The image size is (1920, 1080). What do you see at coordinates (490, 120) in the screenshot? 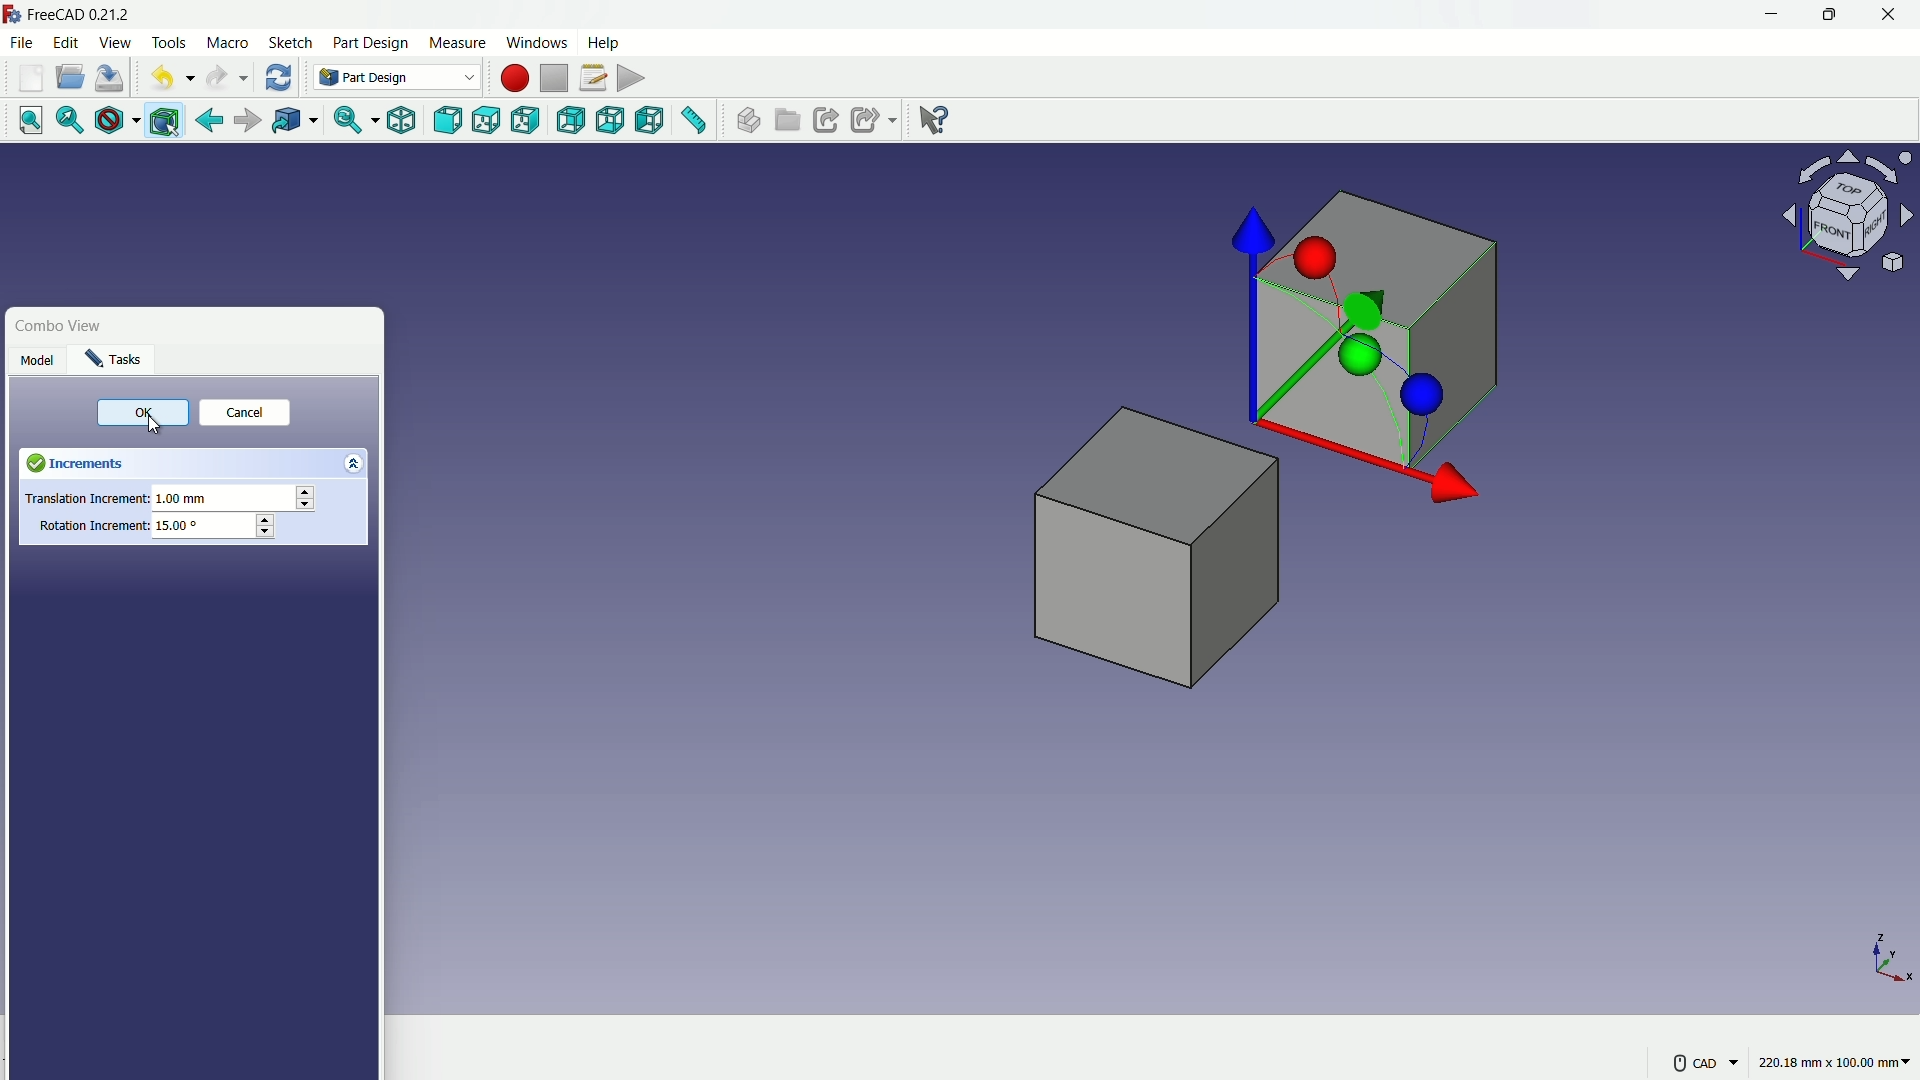
I see `top view` at bounding box center [490, 120].